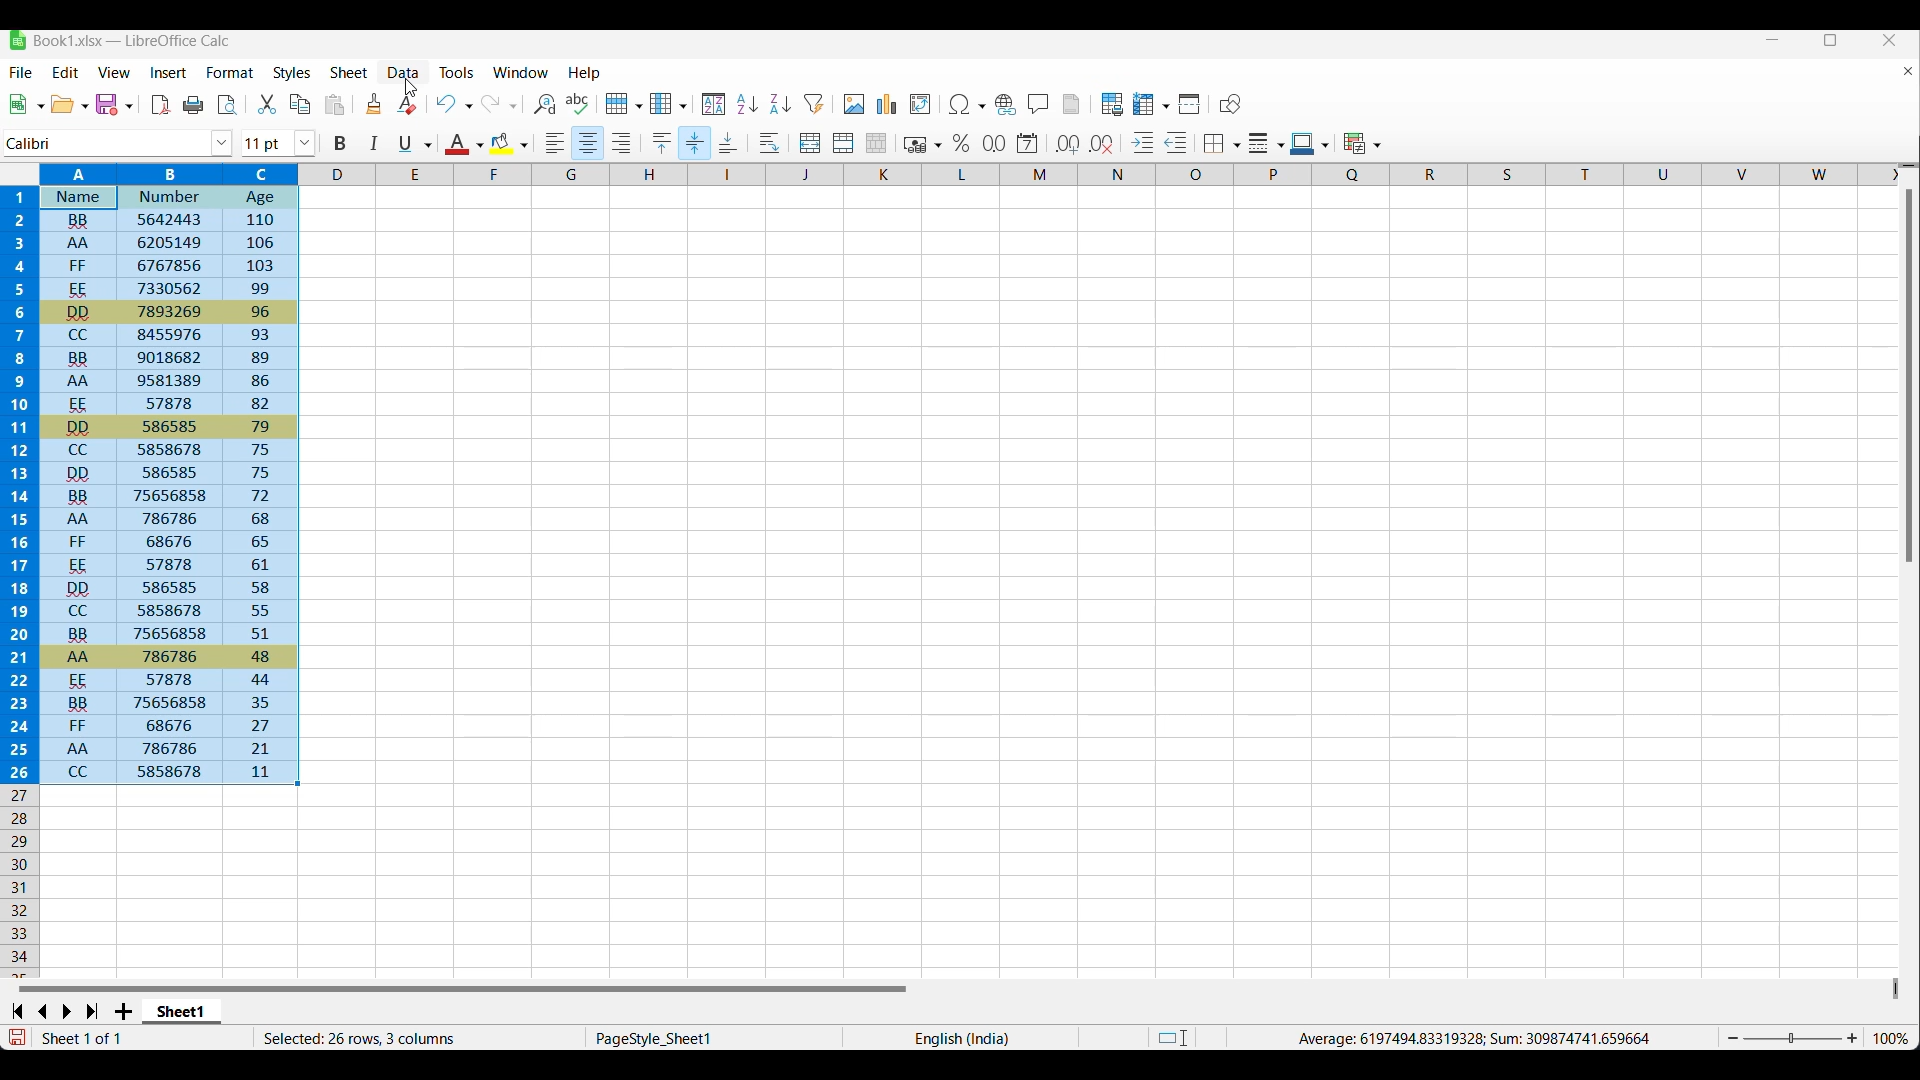 Image resolution: width=1920 pixels, height=1080 pixels. I want to click on Align center, so click(695, 143).